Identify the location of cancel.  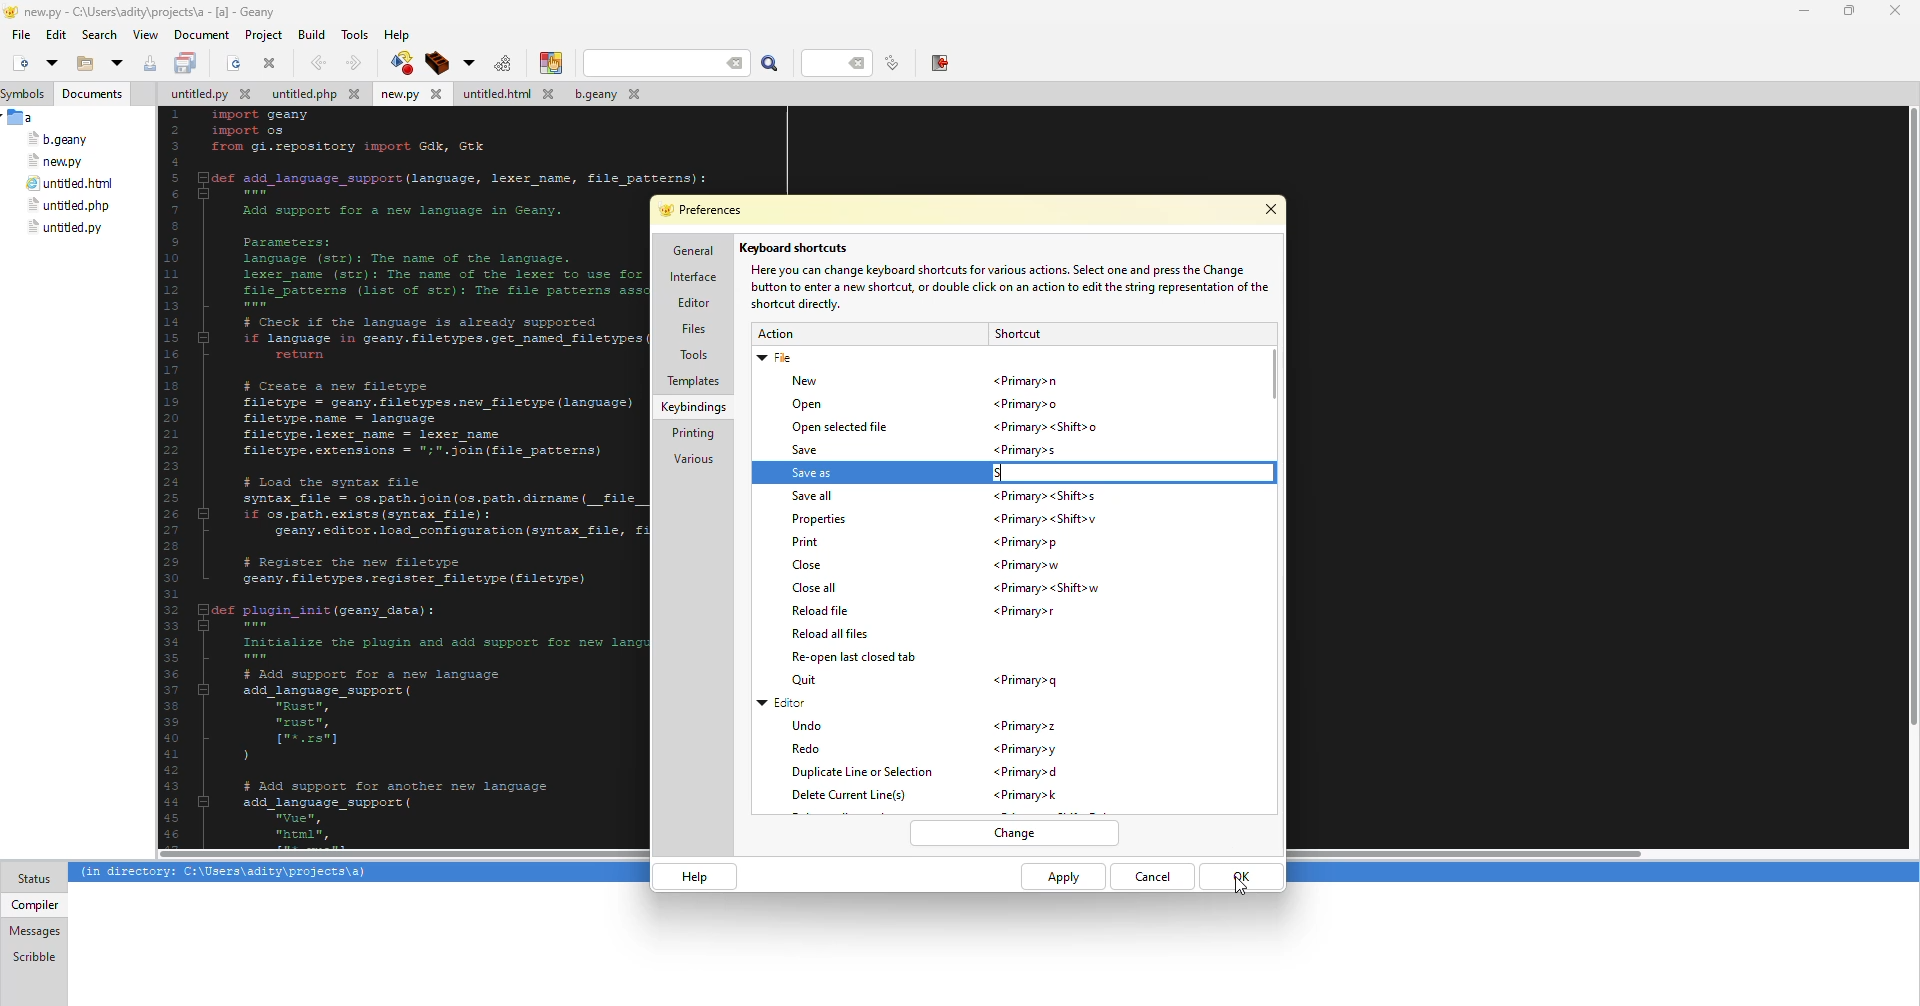
(1153, 877).